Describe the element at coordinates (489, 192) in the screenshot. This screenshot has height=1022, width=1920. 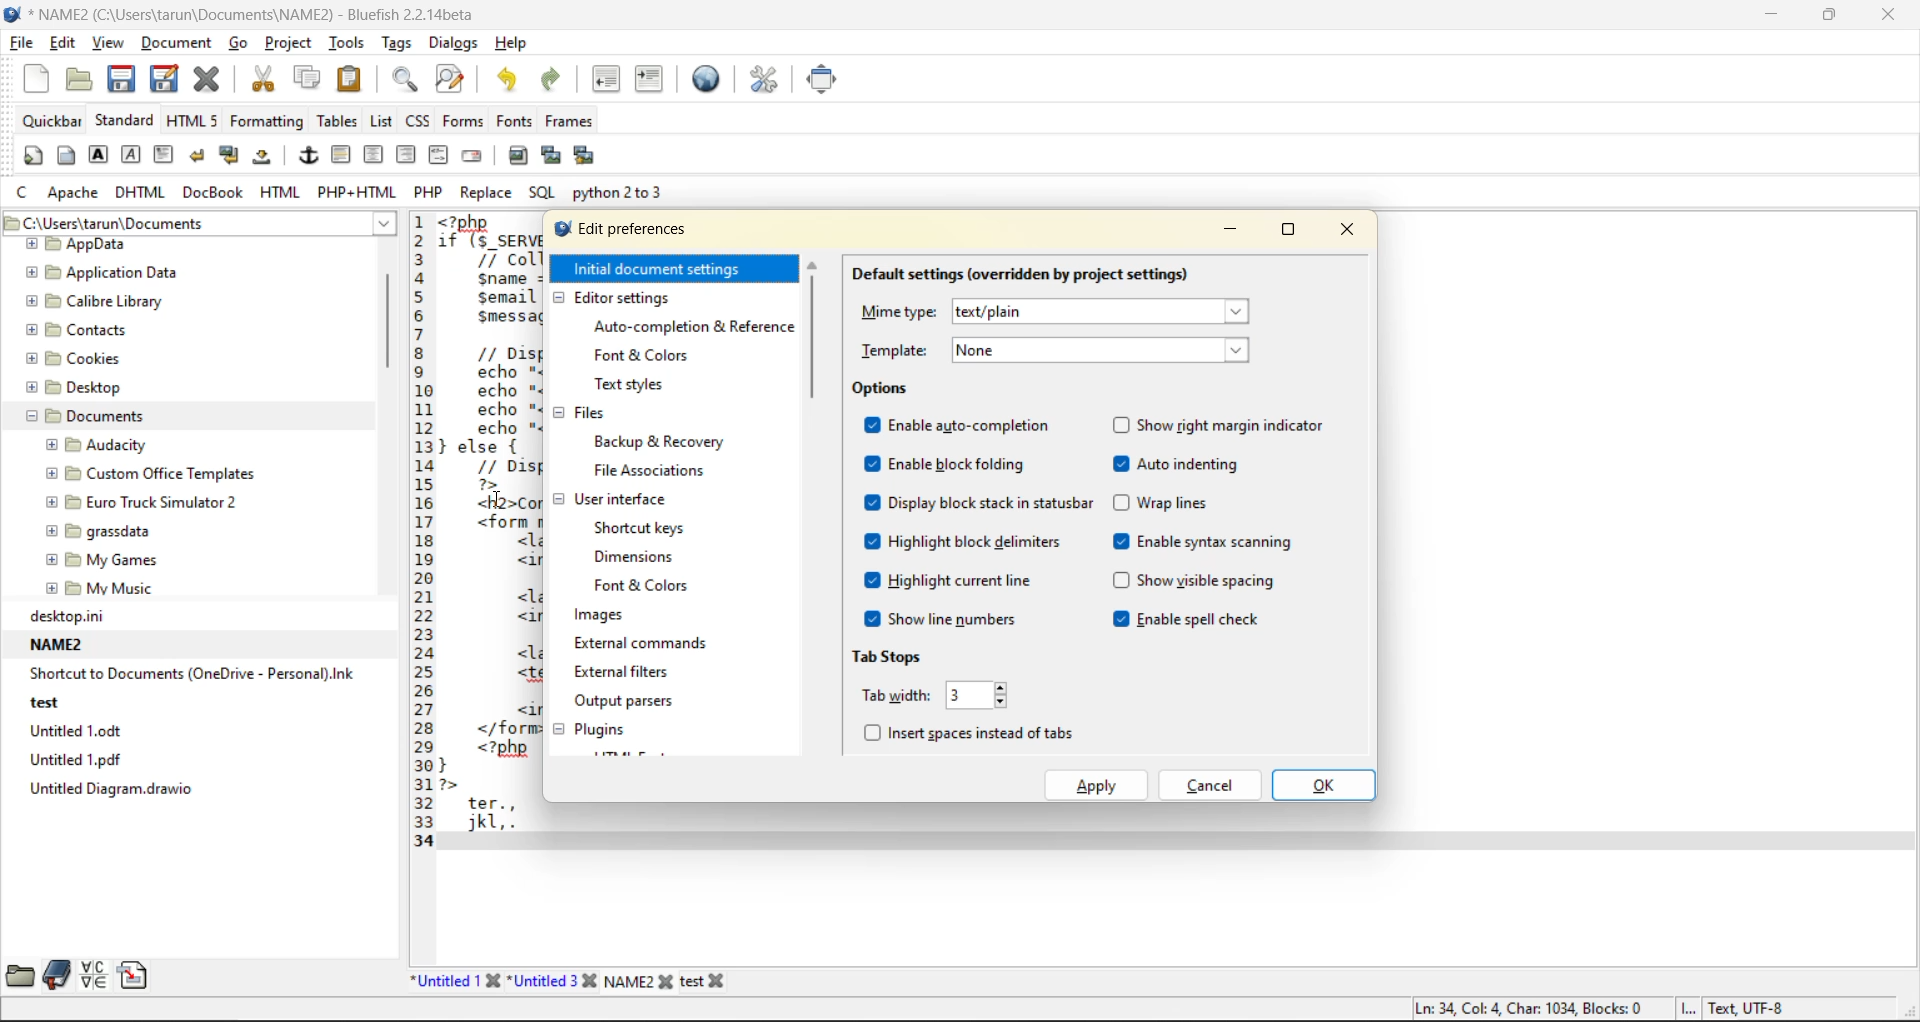
I see `replace` at that location.